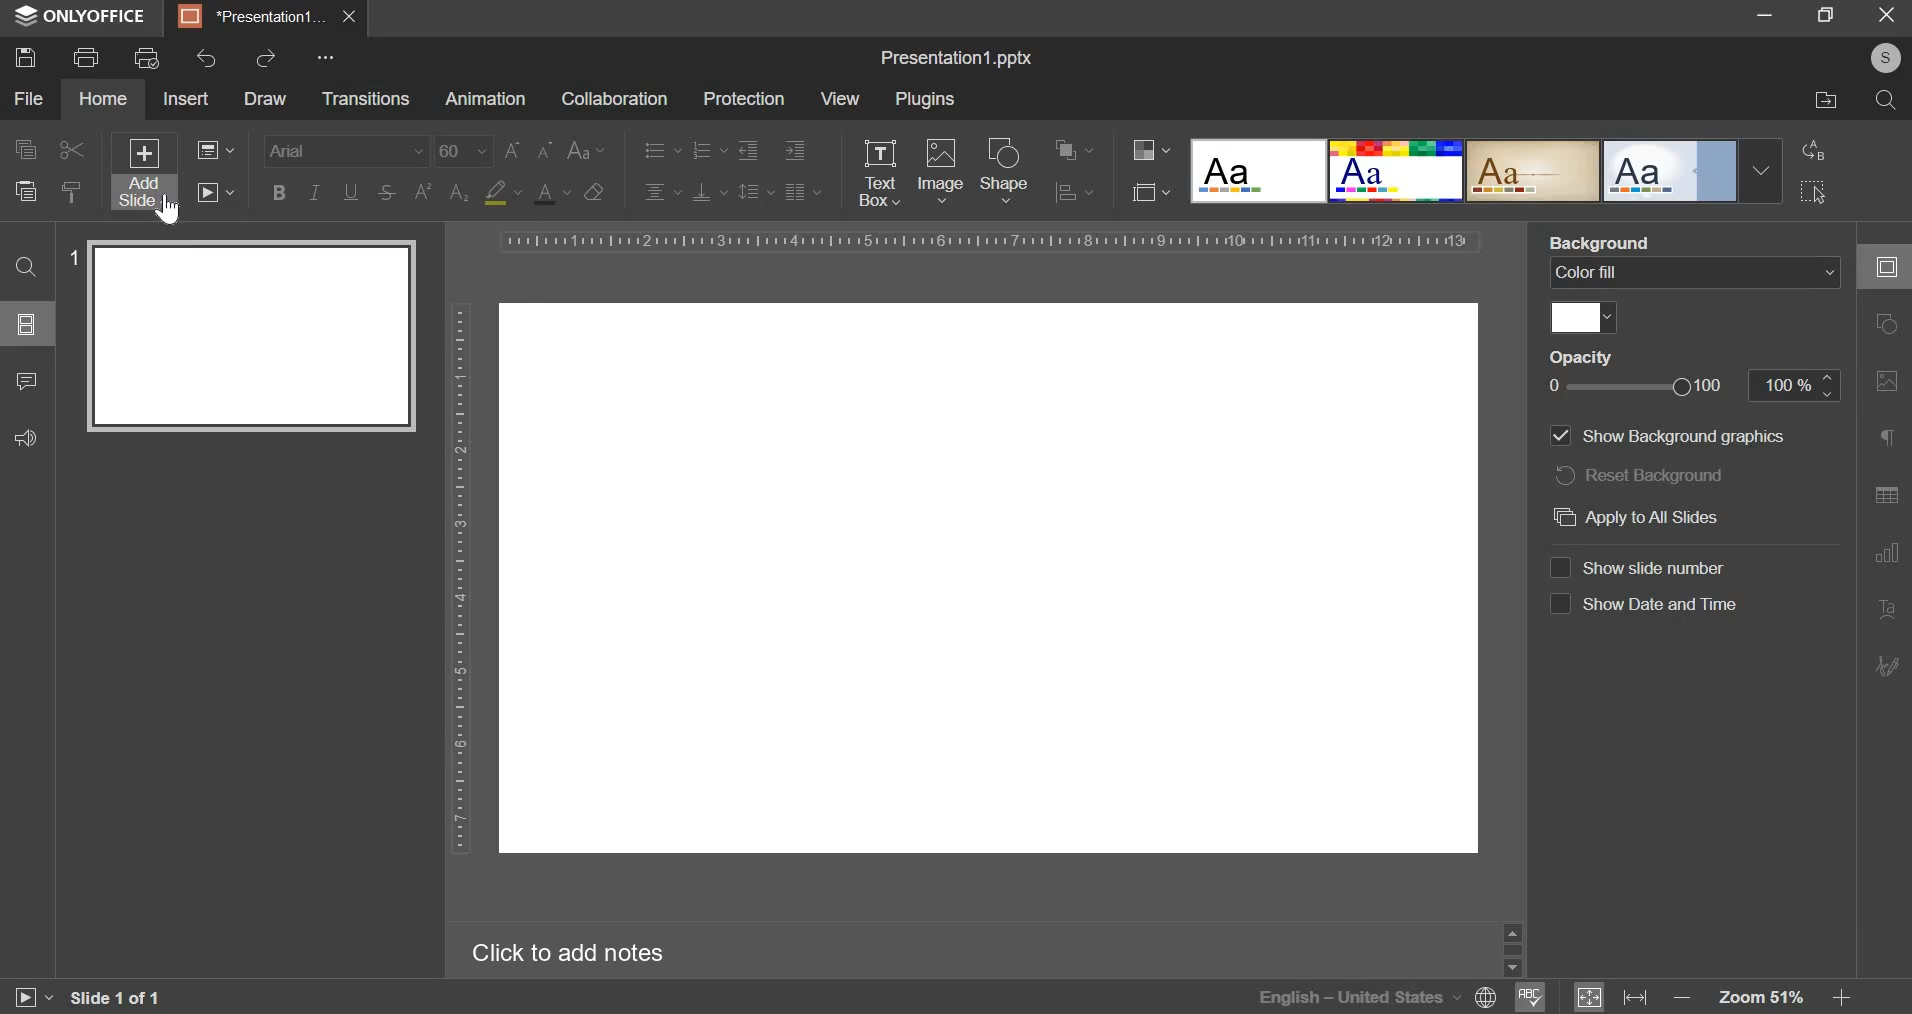 The image size is (1912, 1014). I want to click on slide settings, so click(1892, 267).